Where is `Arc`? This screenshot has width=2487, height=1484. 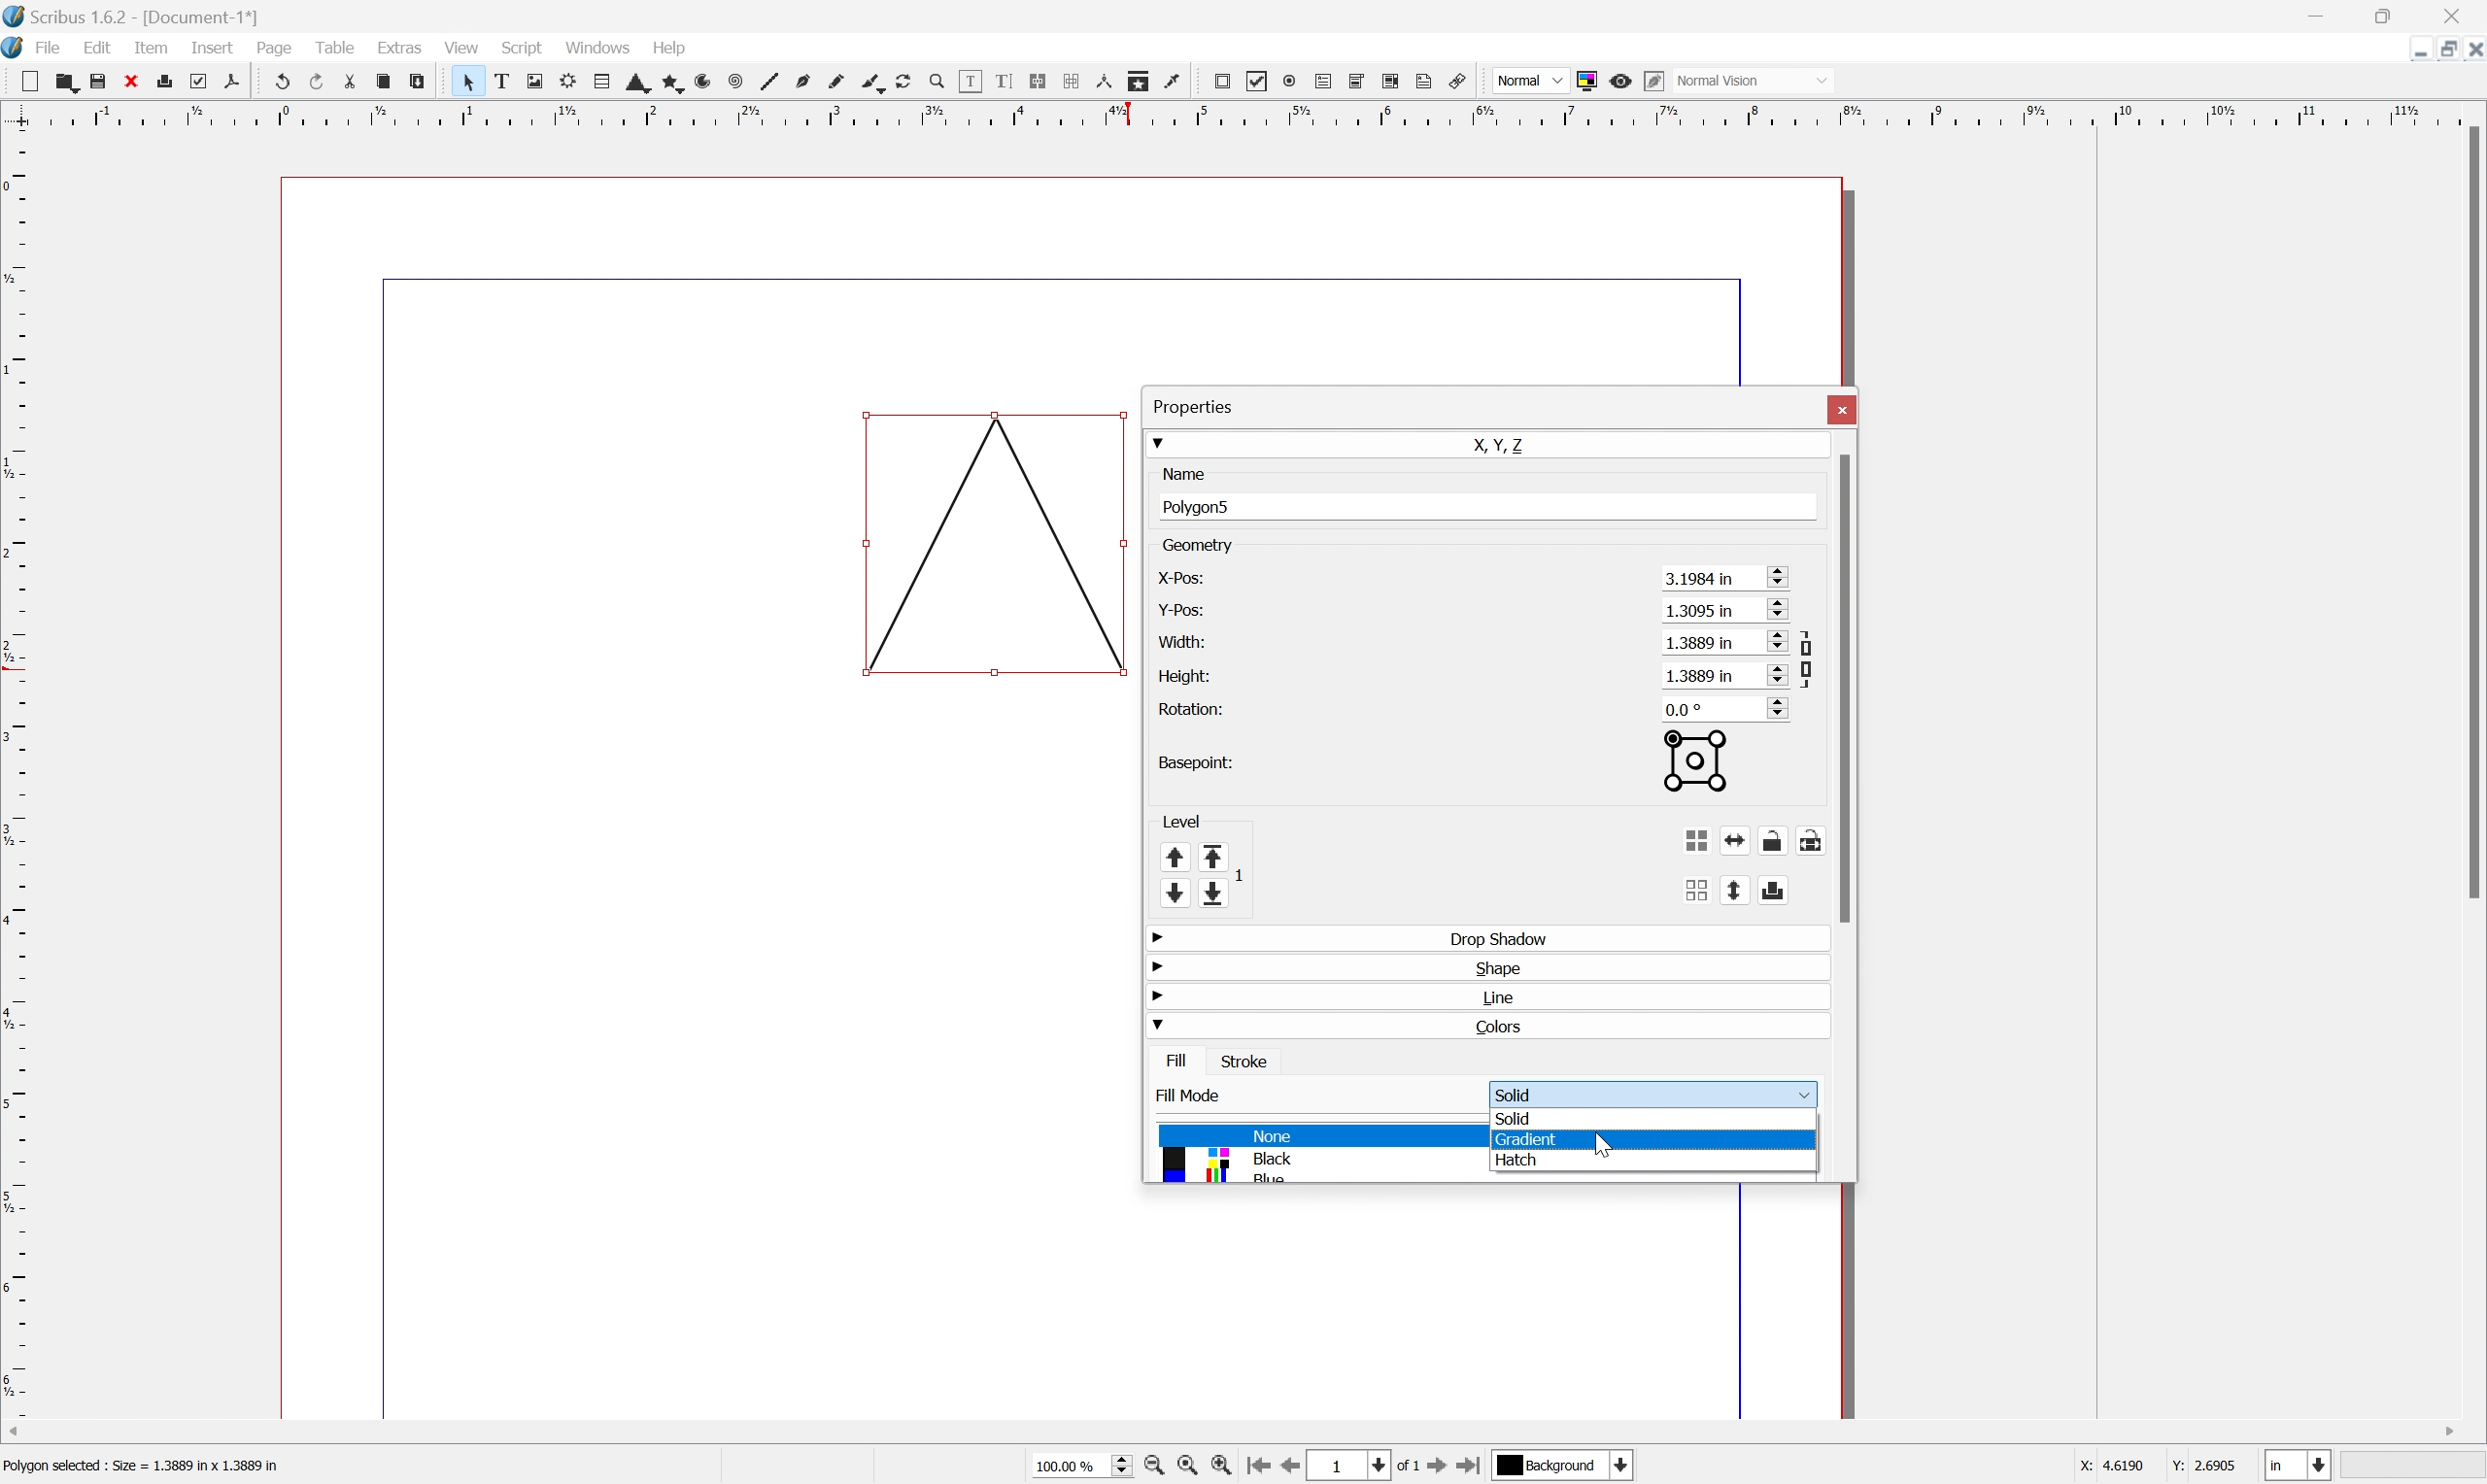 Arc is located at coordinates (698, 81).